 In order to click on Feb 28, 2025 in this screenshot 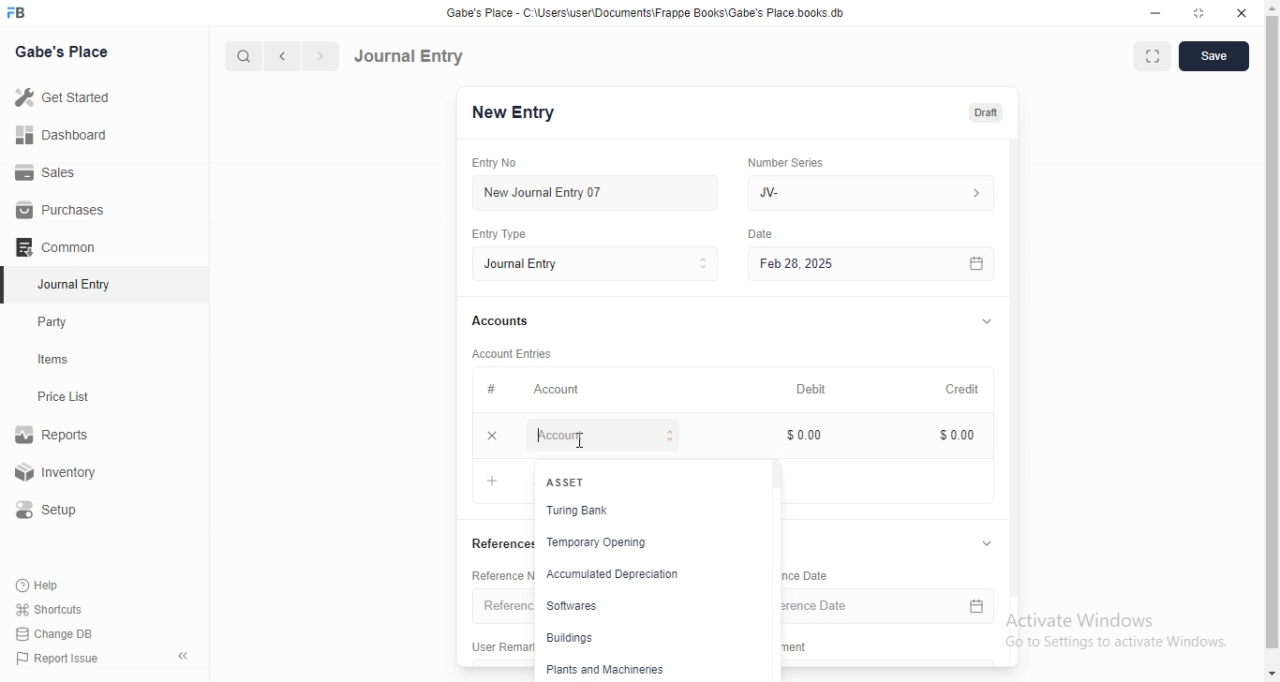, I will do `click(880, 265)`.